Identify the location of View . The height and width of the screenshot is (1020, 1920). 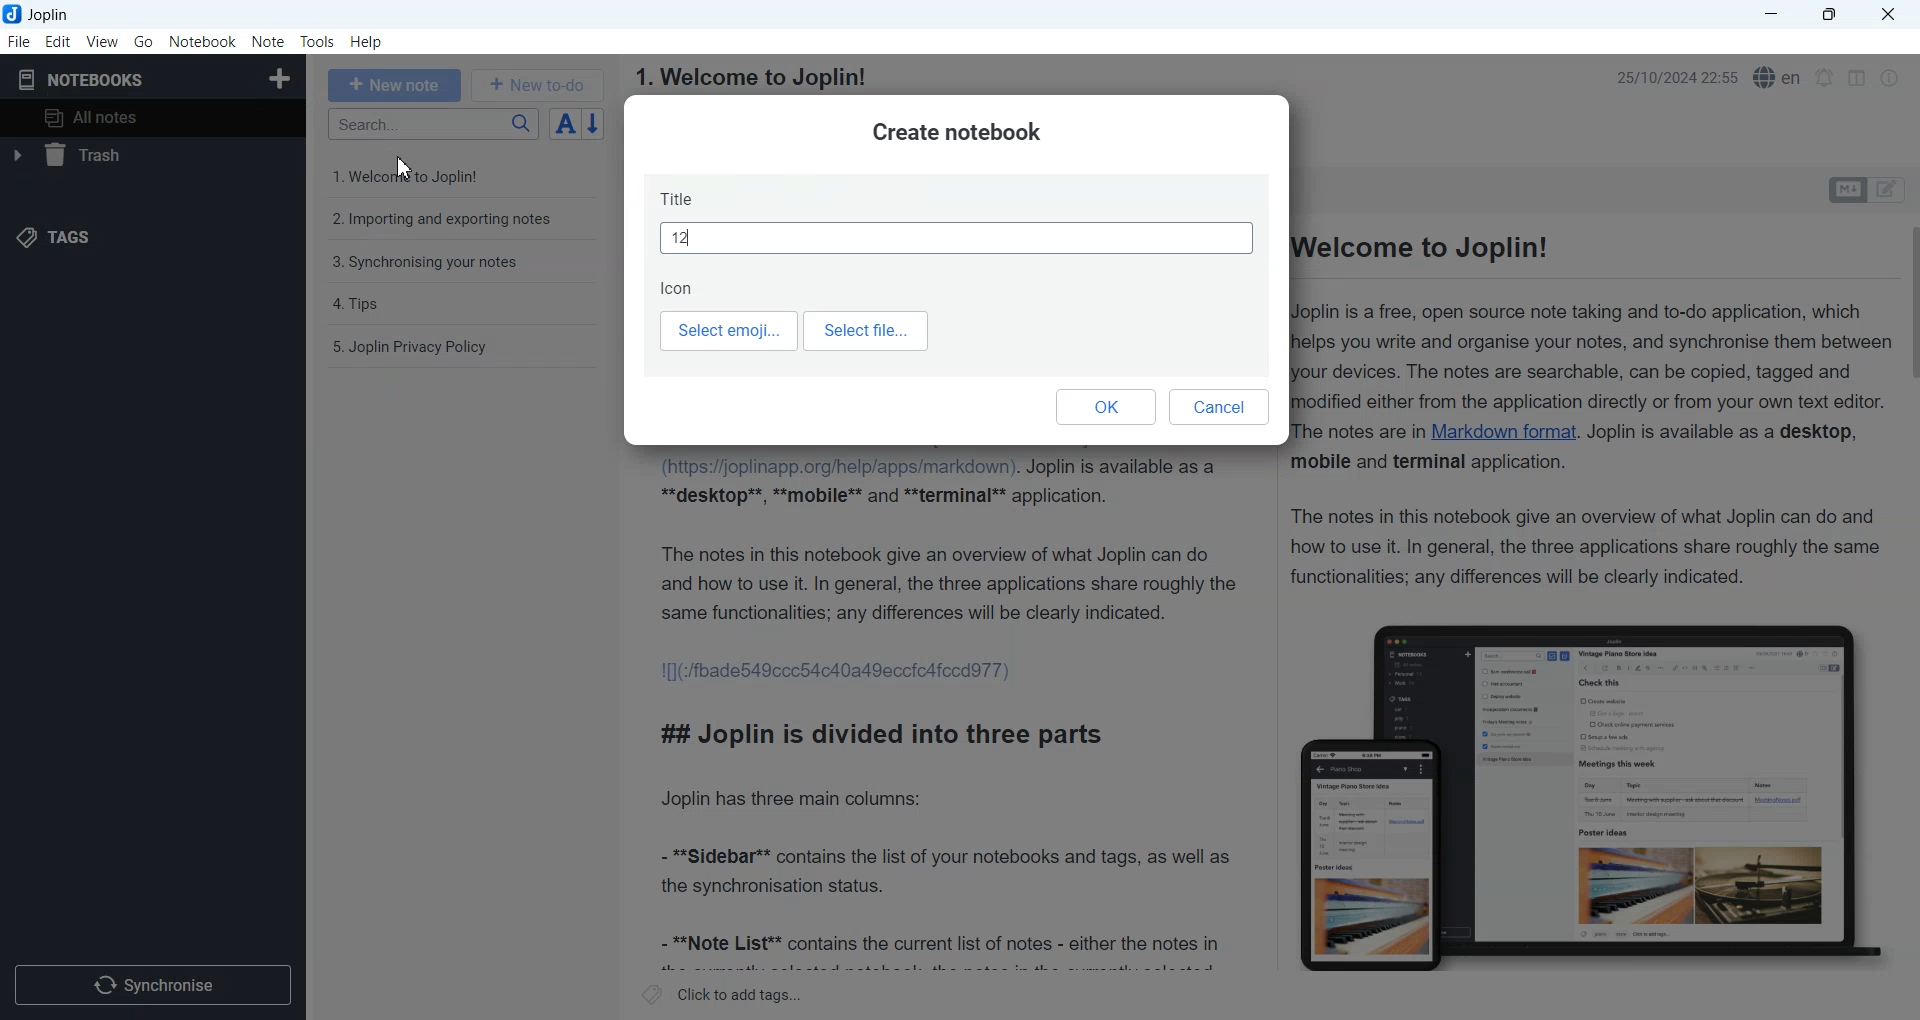
(102, 41).